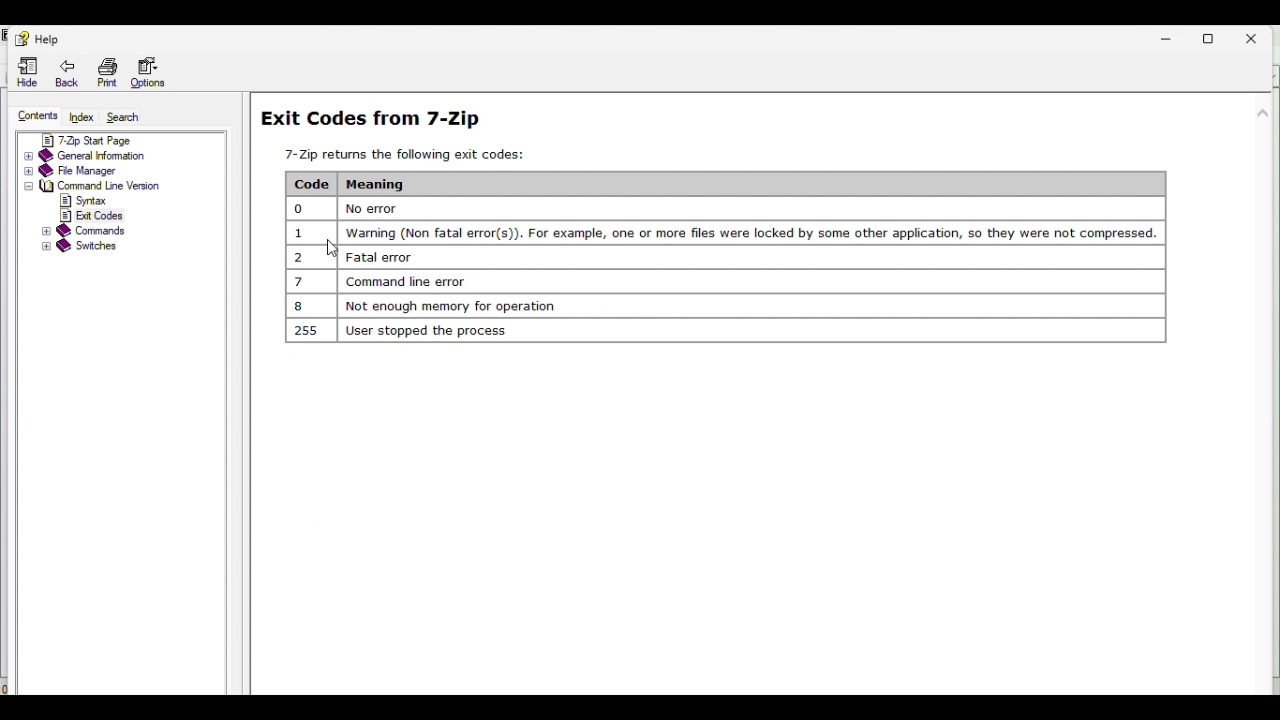 This screenshot has height=720, width=1280. What do you see at coordinates (718, 225) in the screenshot?
I see `Exit codes` at bounding box center [718, 225].